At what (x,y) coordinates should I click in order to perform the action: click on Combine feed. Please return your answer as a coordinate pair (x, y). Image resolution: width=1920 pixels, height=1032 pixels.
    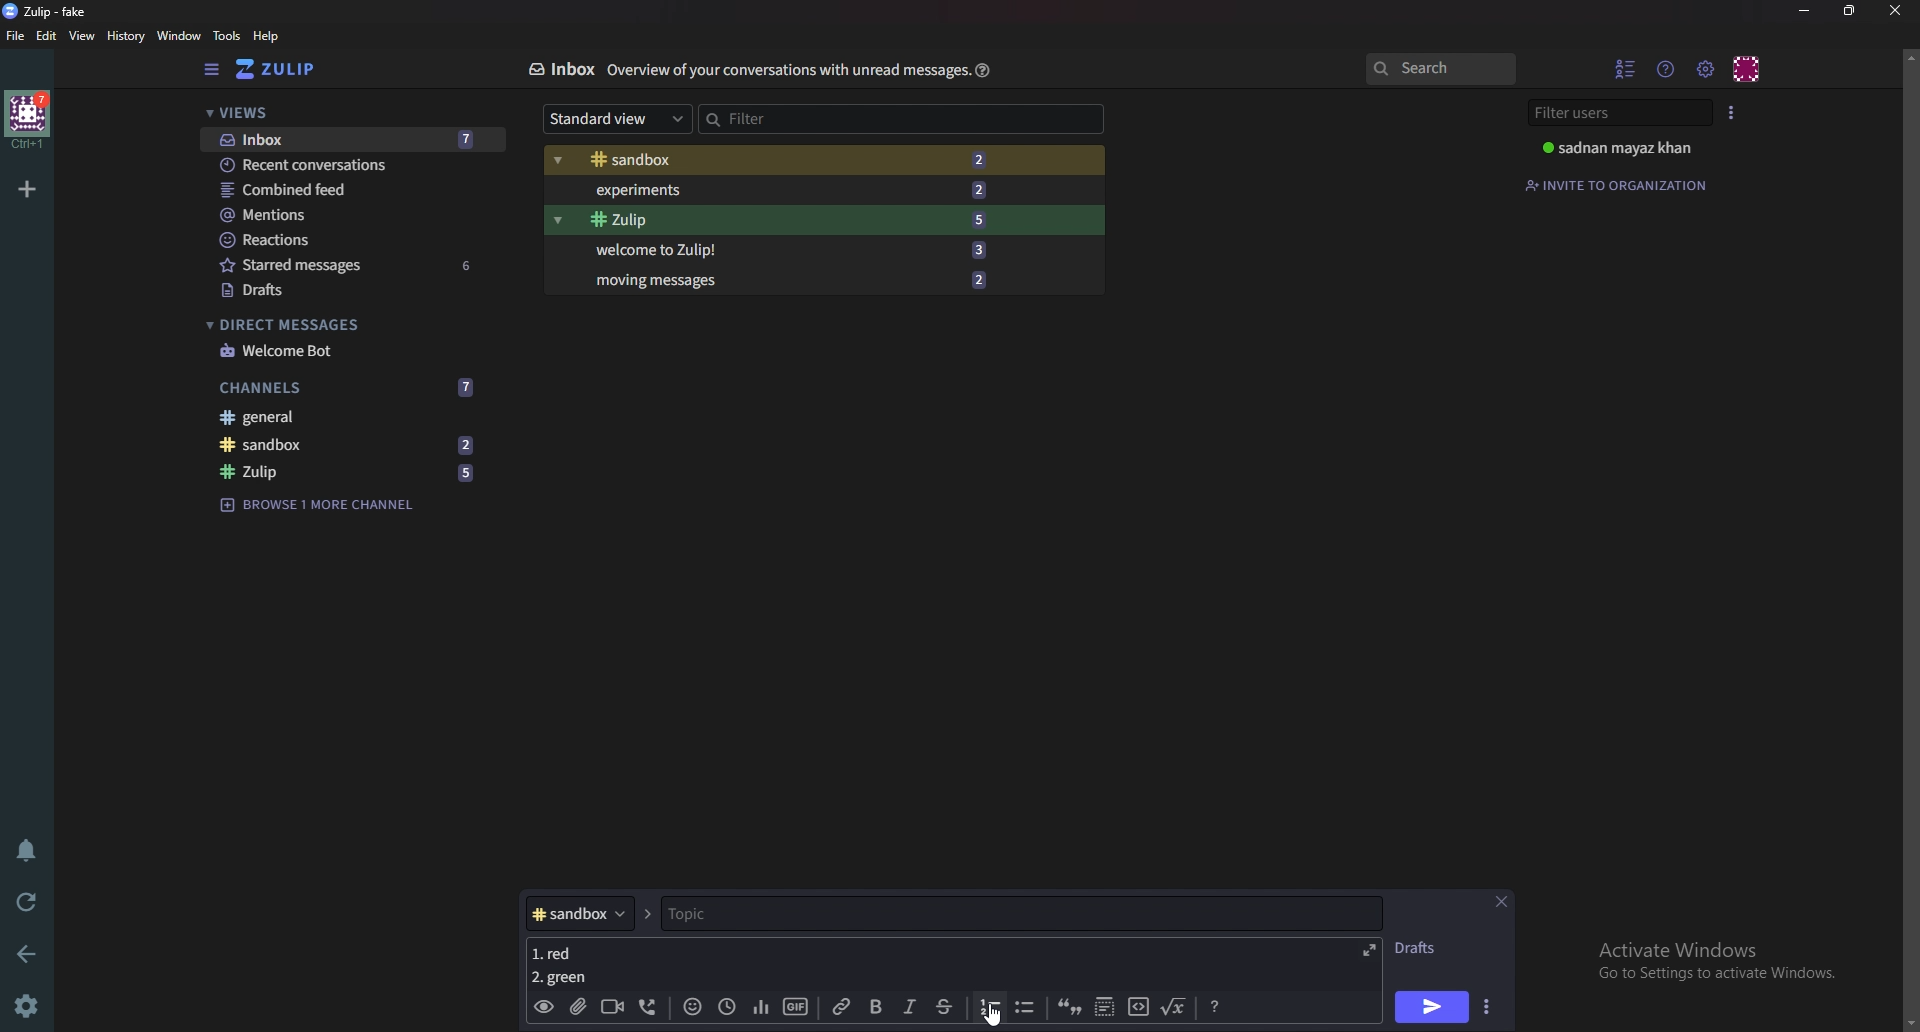
    Looking at the image, I should click on (355, 190).